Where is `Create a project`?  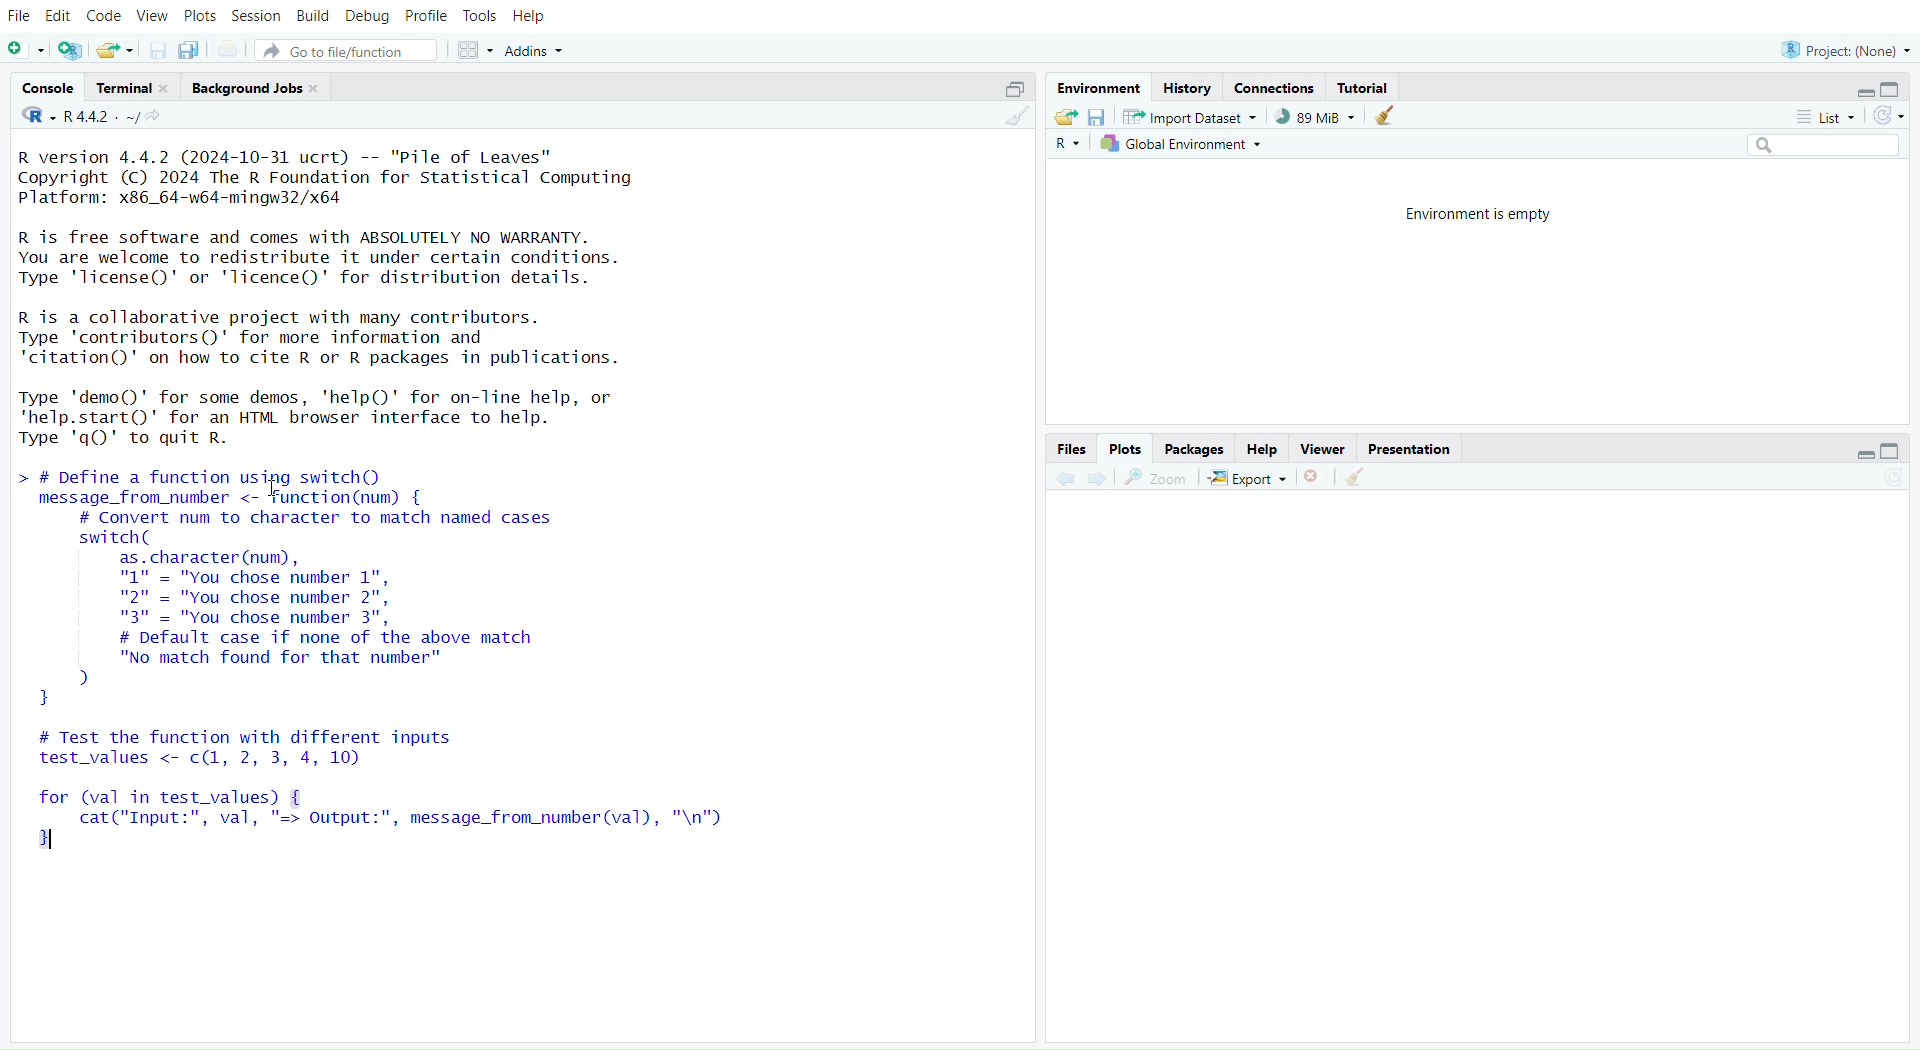
Create a project is located at coordinates (71, 50).